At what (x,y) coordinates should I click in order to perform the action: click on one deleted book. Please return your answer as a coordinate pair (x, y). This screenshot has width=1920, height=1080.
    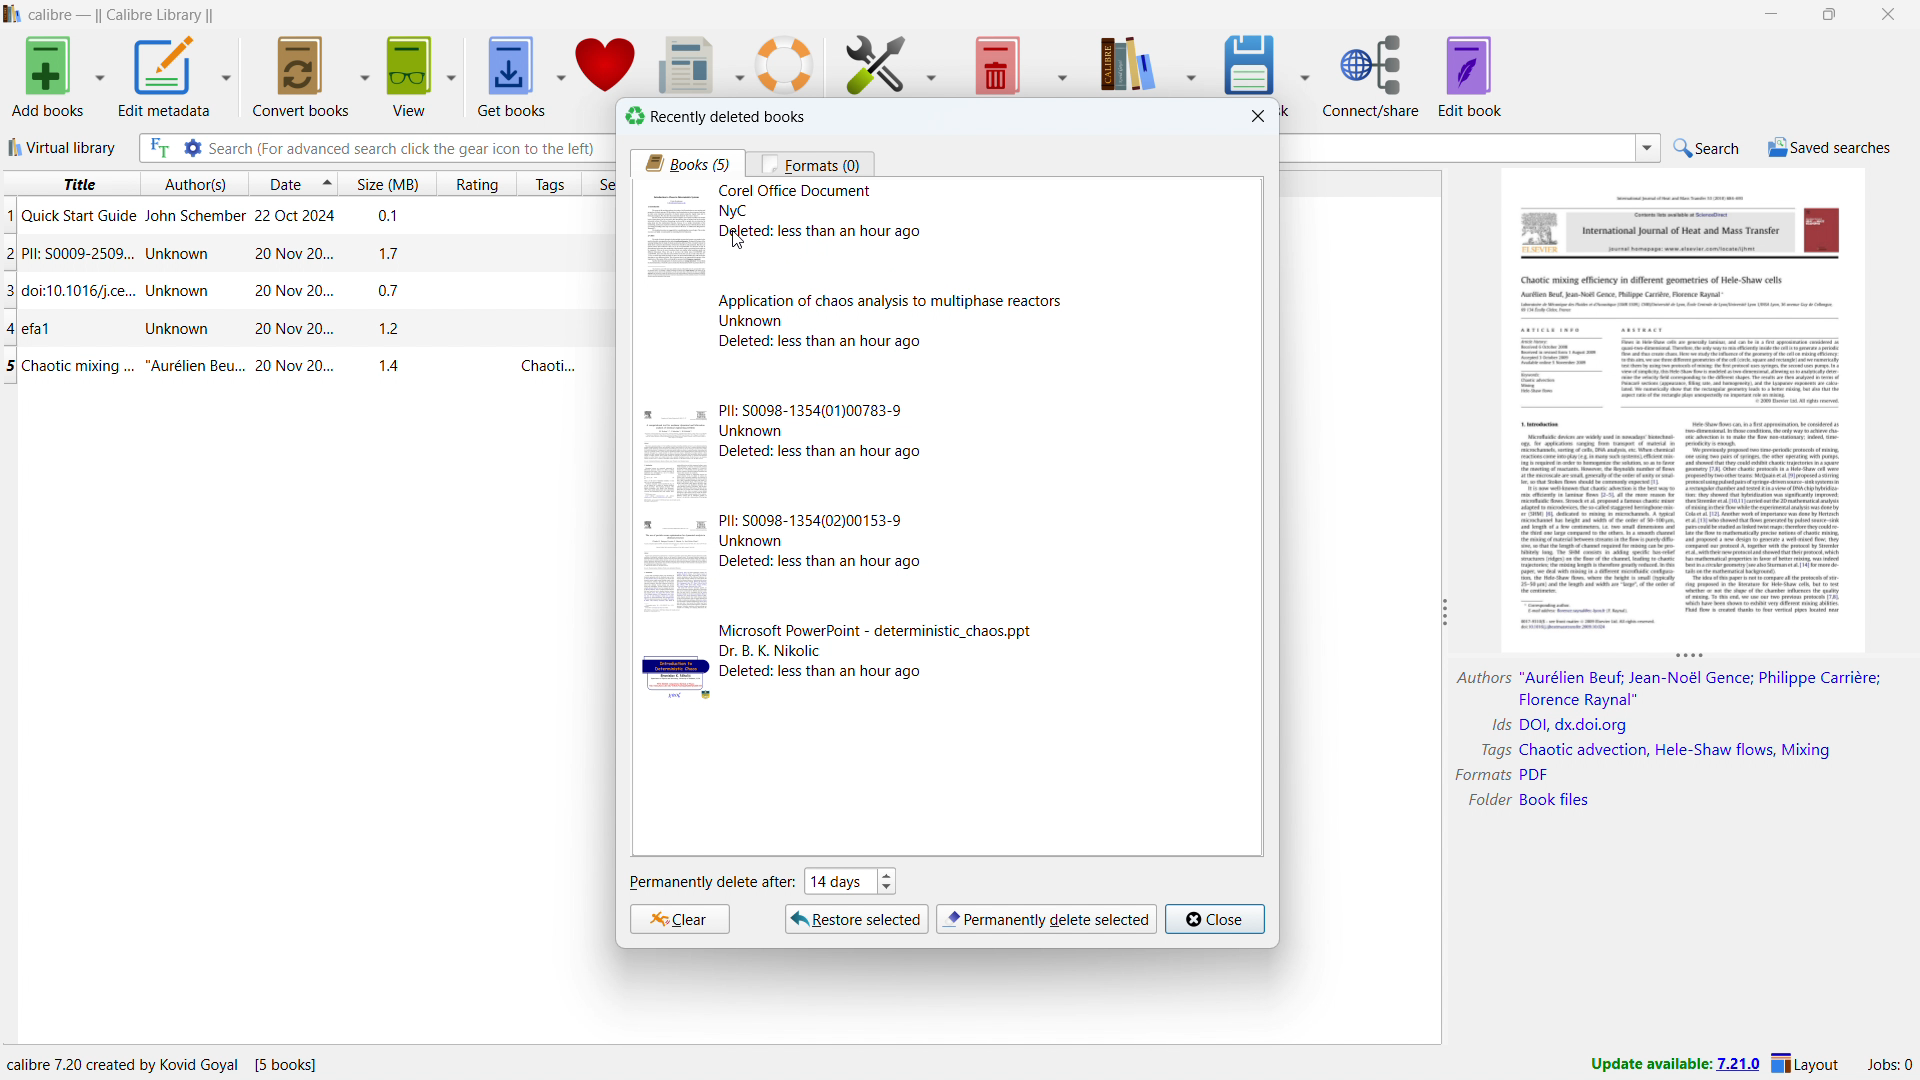
    Looking at the image, I should click on (947, 659).